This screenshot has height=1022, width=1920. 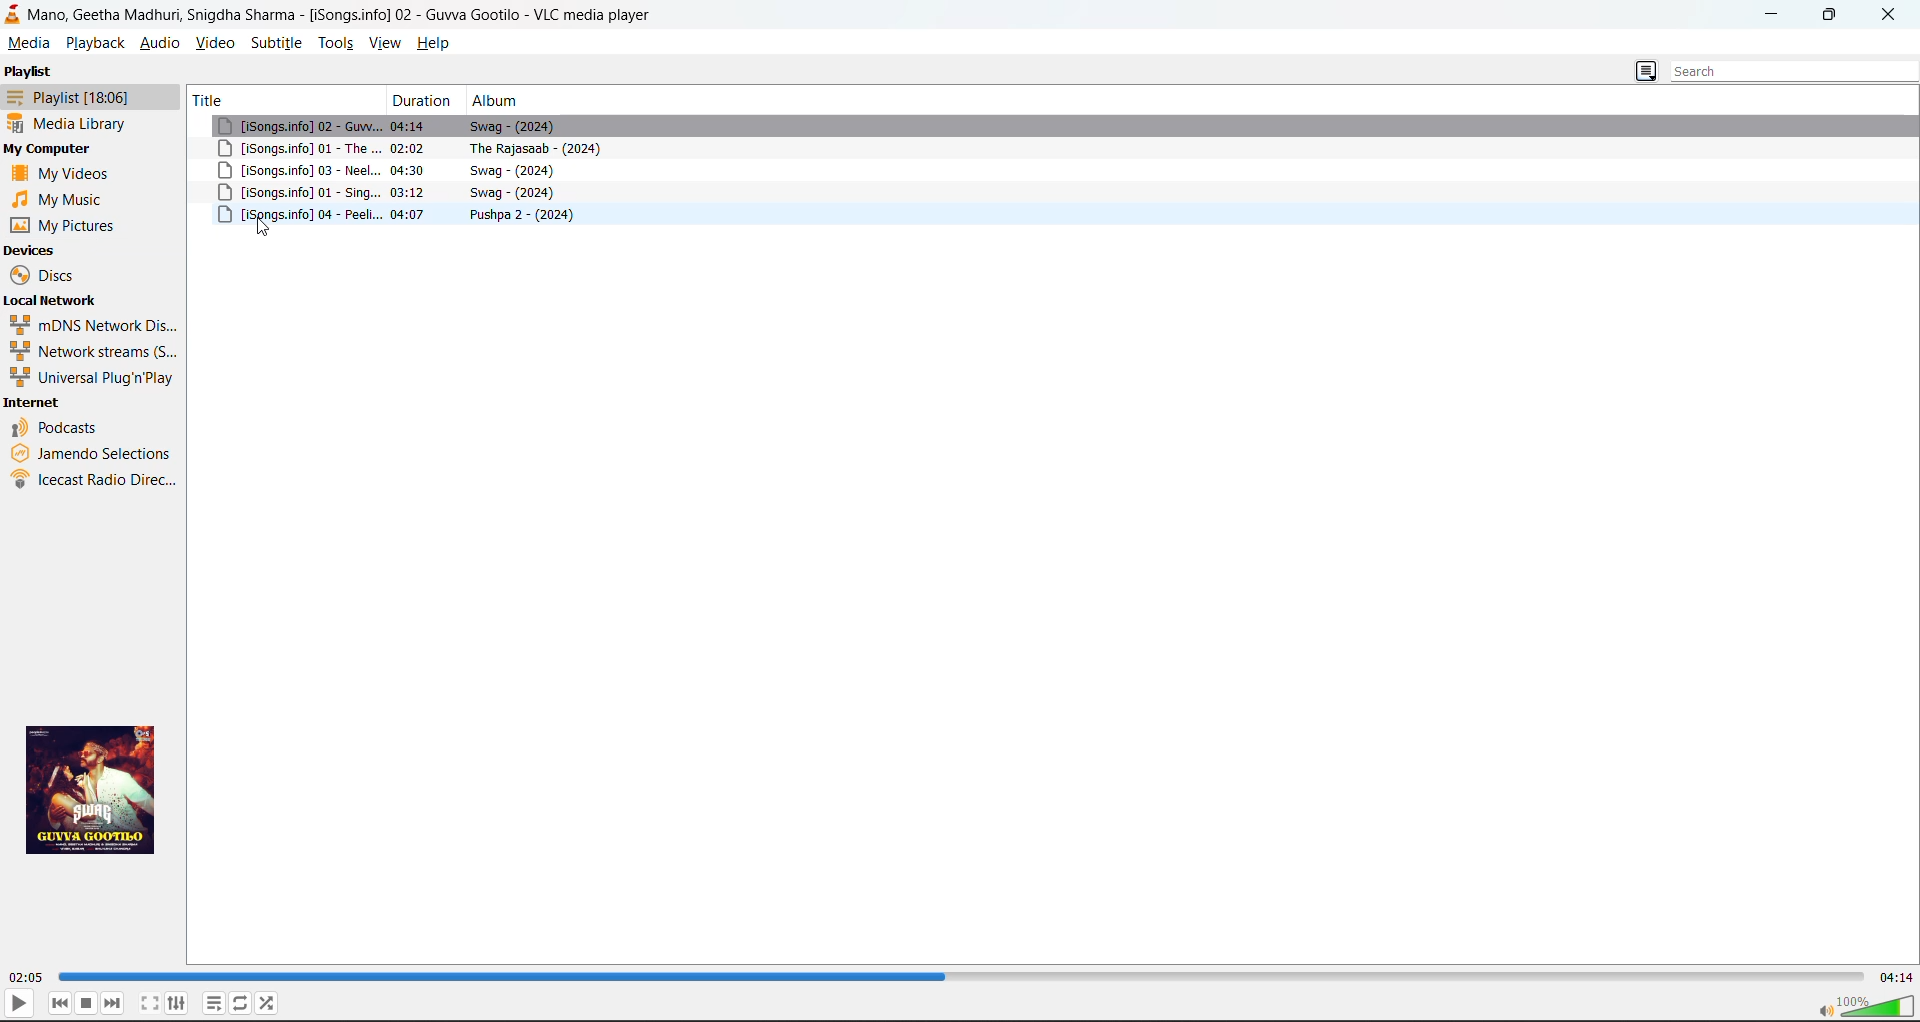 What do you see at coordinates (241, 1002) in the screenshot?
I see `toggle loop` at bounding box center [241, 1002].